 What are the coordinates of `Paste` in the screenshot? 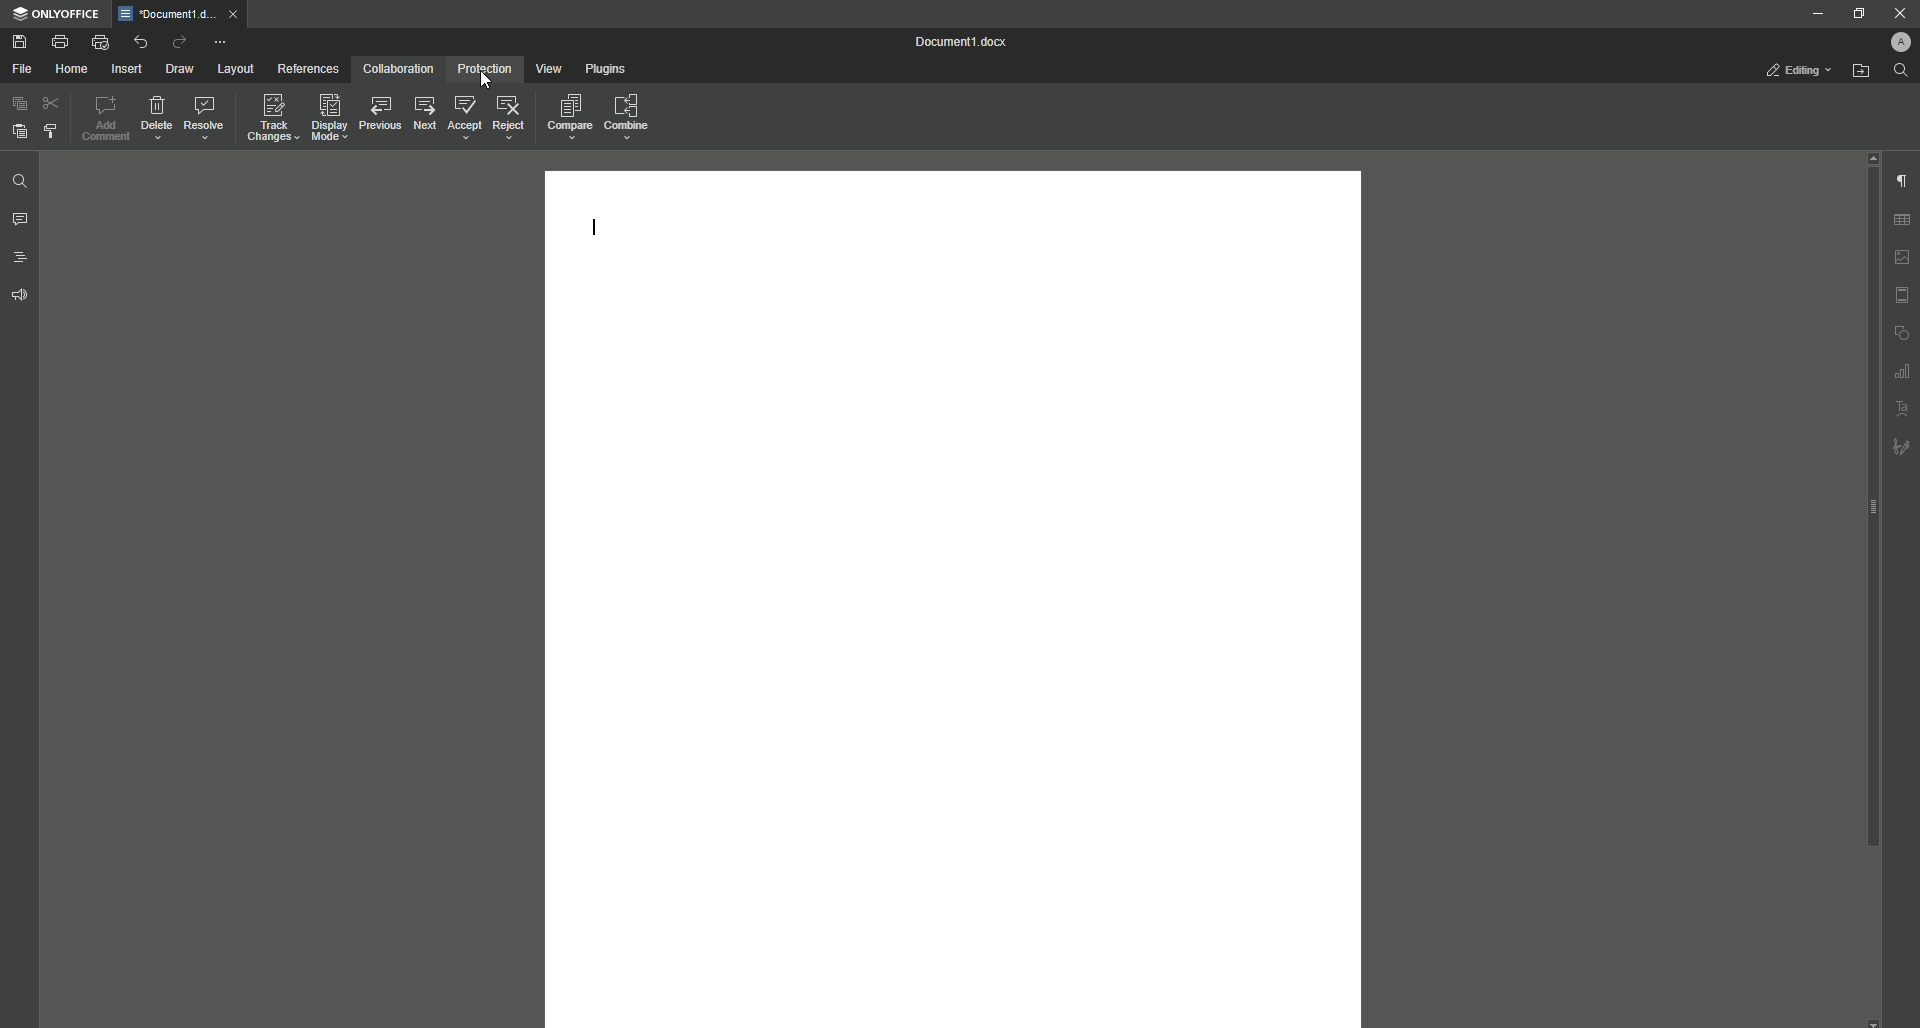 It's located at (17, 131).